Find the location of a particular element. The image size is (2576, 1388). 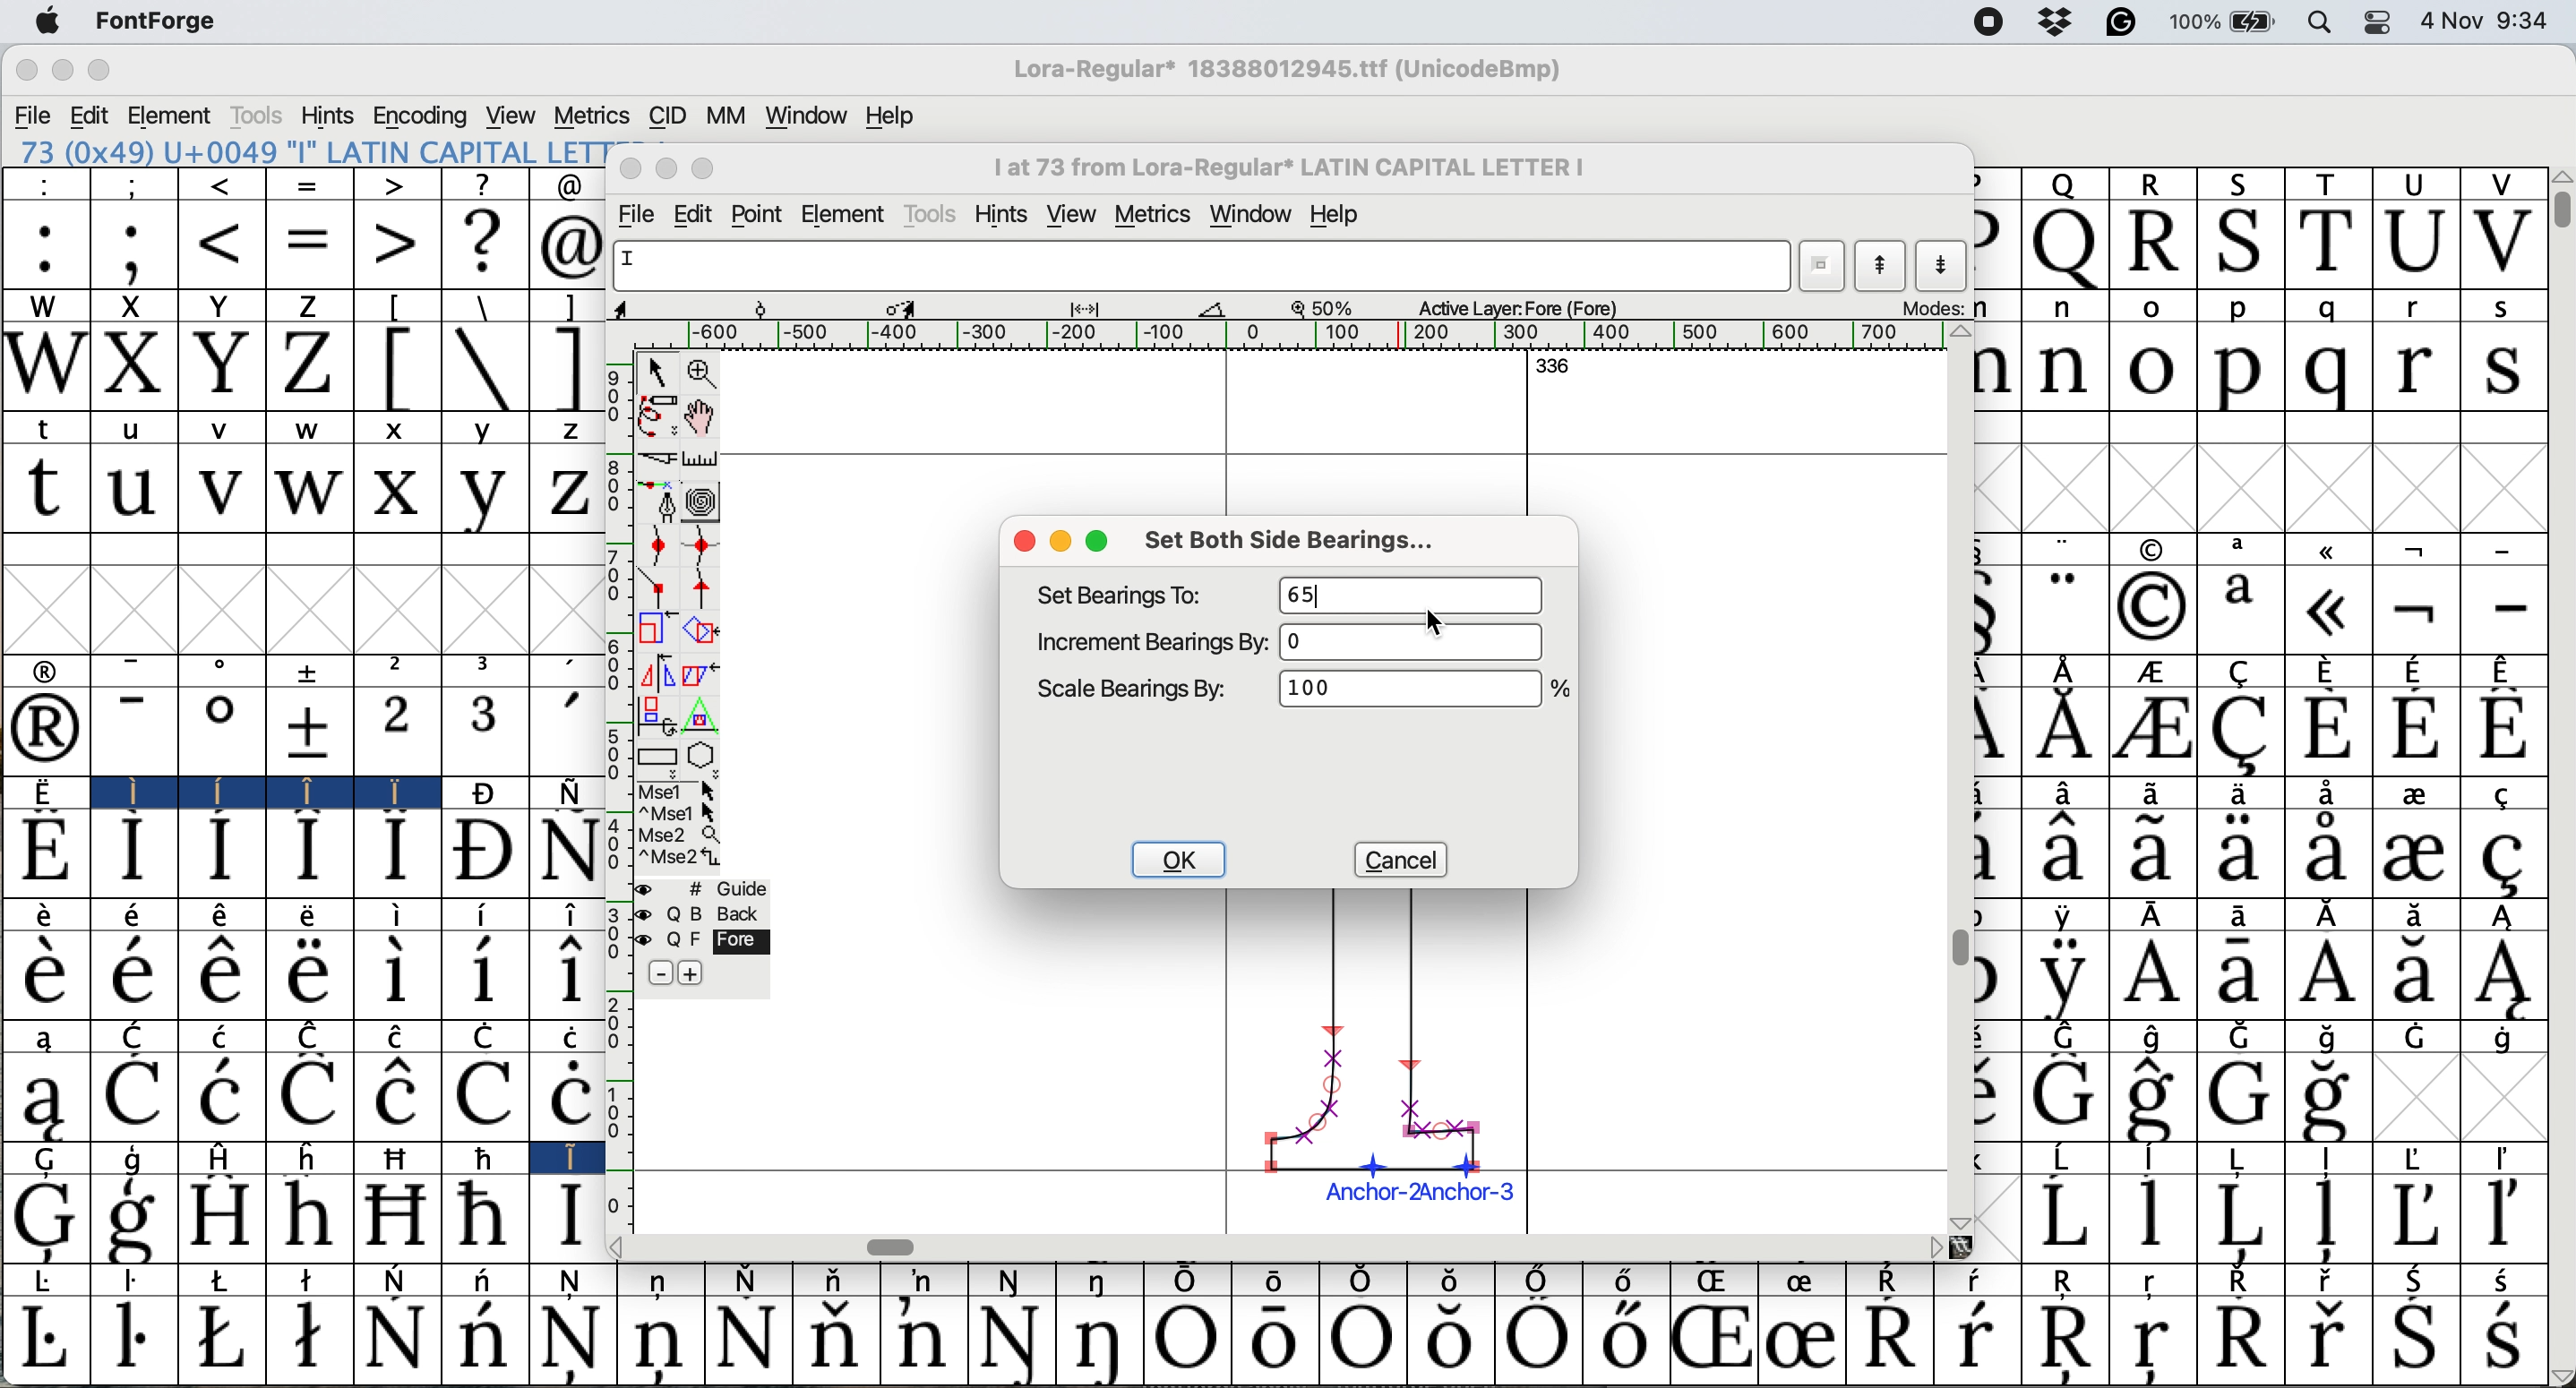

V is located at coordinates (2499, 185).